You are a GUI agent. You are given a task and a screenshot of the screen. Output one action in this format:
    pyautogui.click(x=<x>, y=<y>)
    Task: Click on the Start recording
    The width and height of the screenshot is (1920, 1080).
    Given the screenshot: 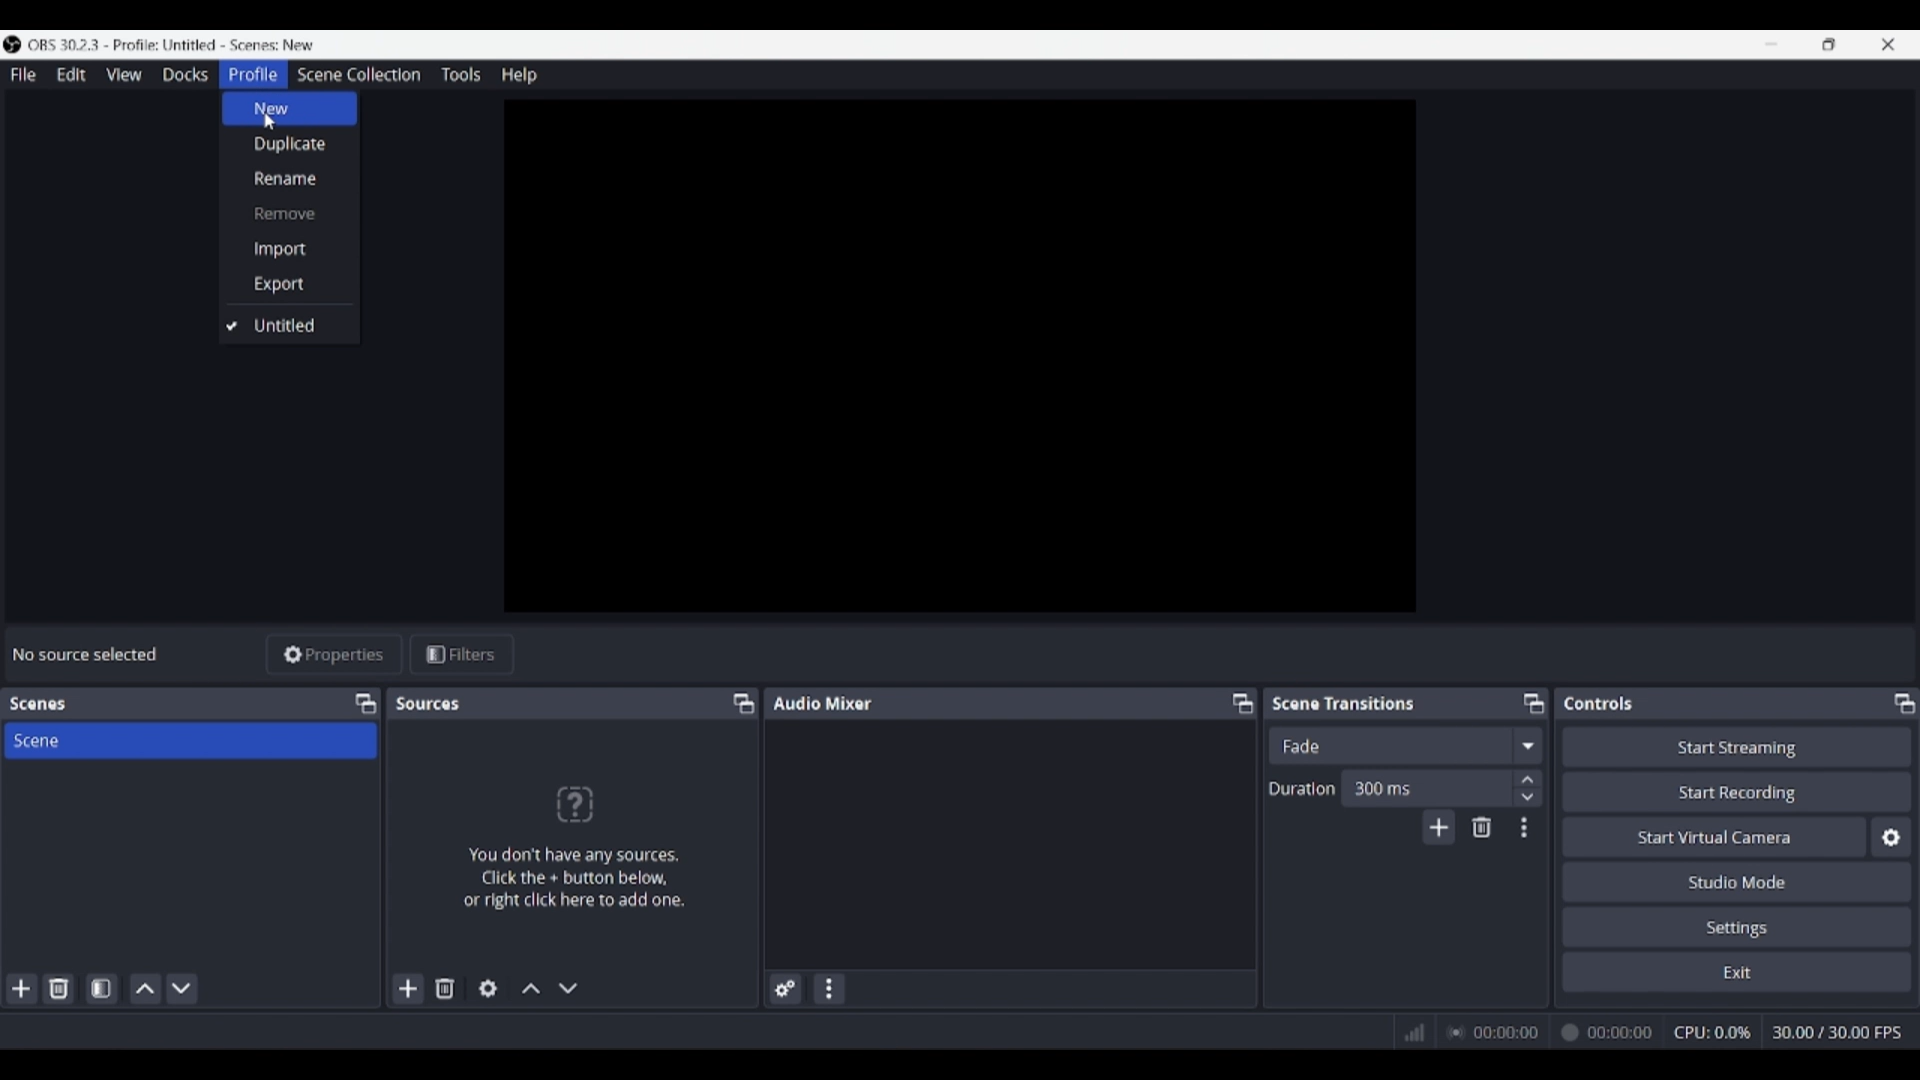 What is the action you would take?
    pyautogui.click(x=1738, y=791)
    